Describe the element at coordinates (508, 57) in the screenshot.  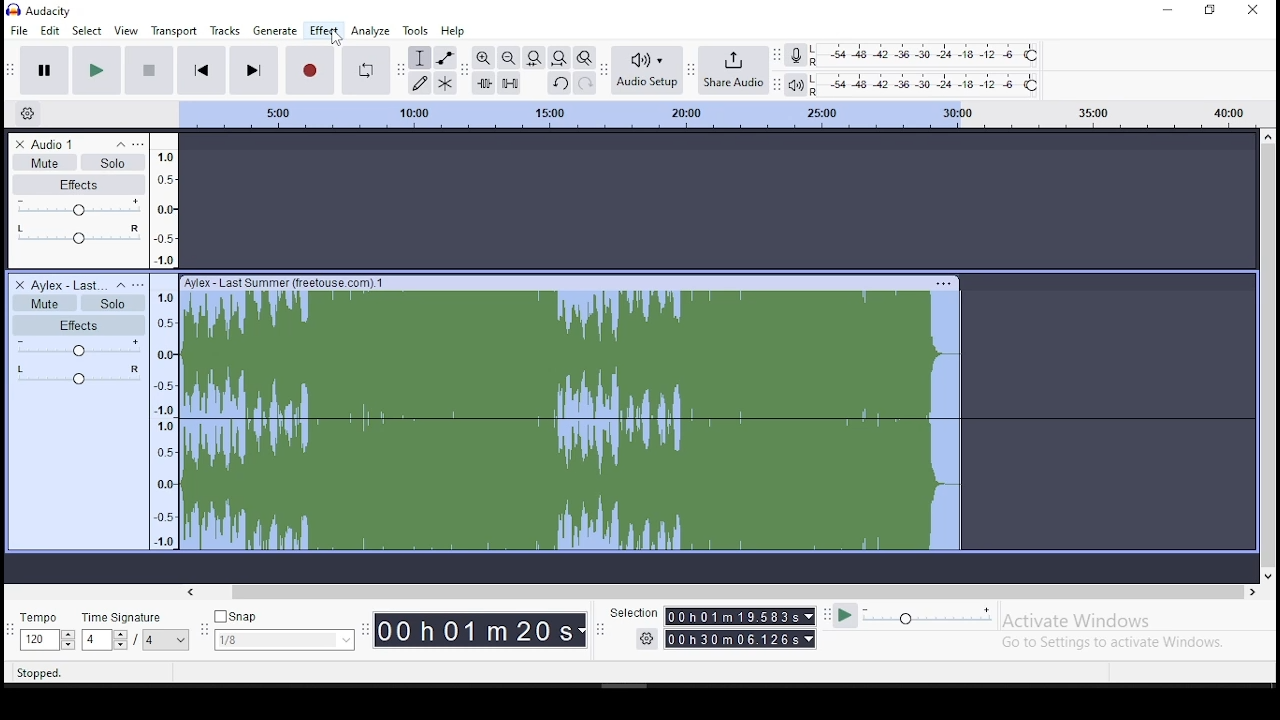
I see `zoom out` at that location.